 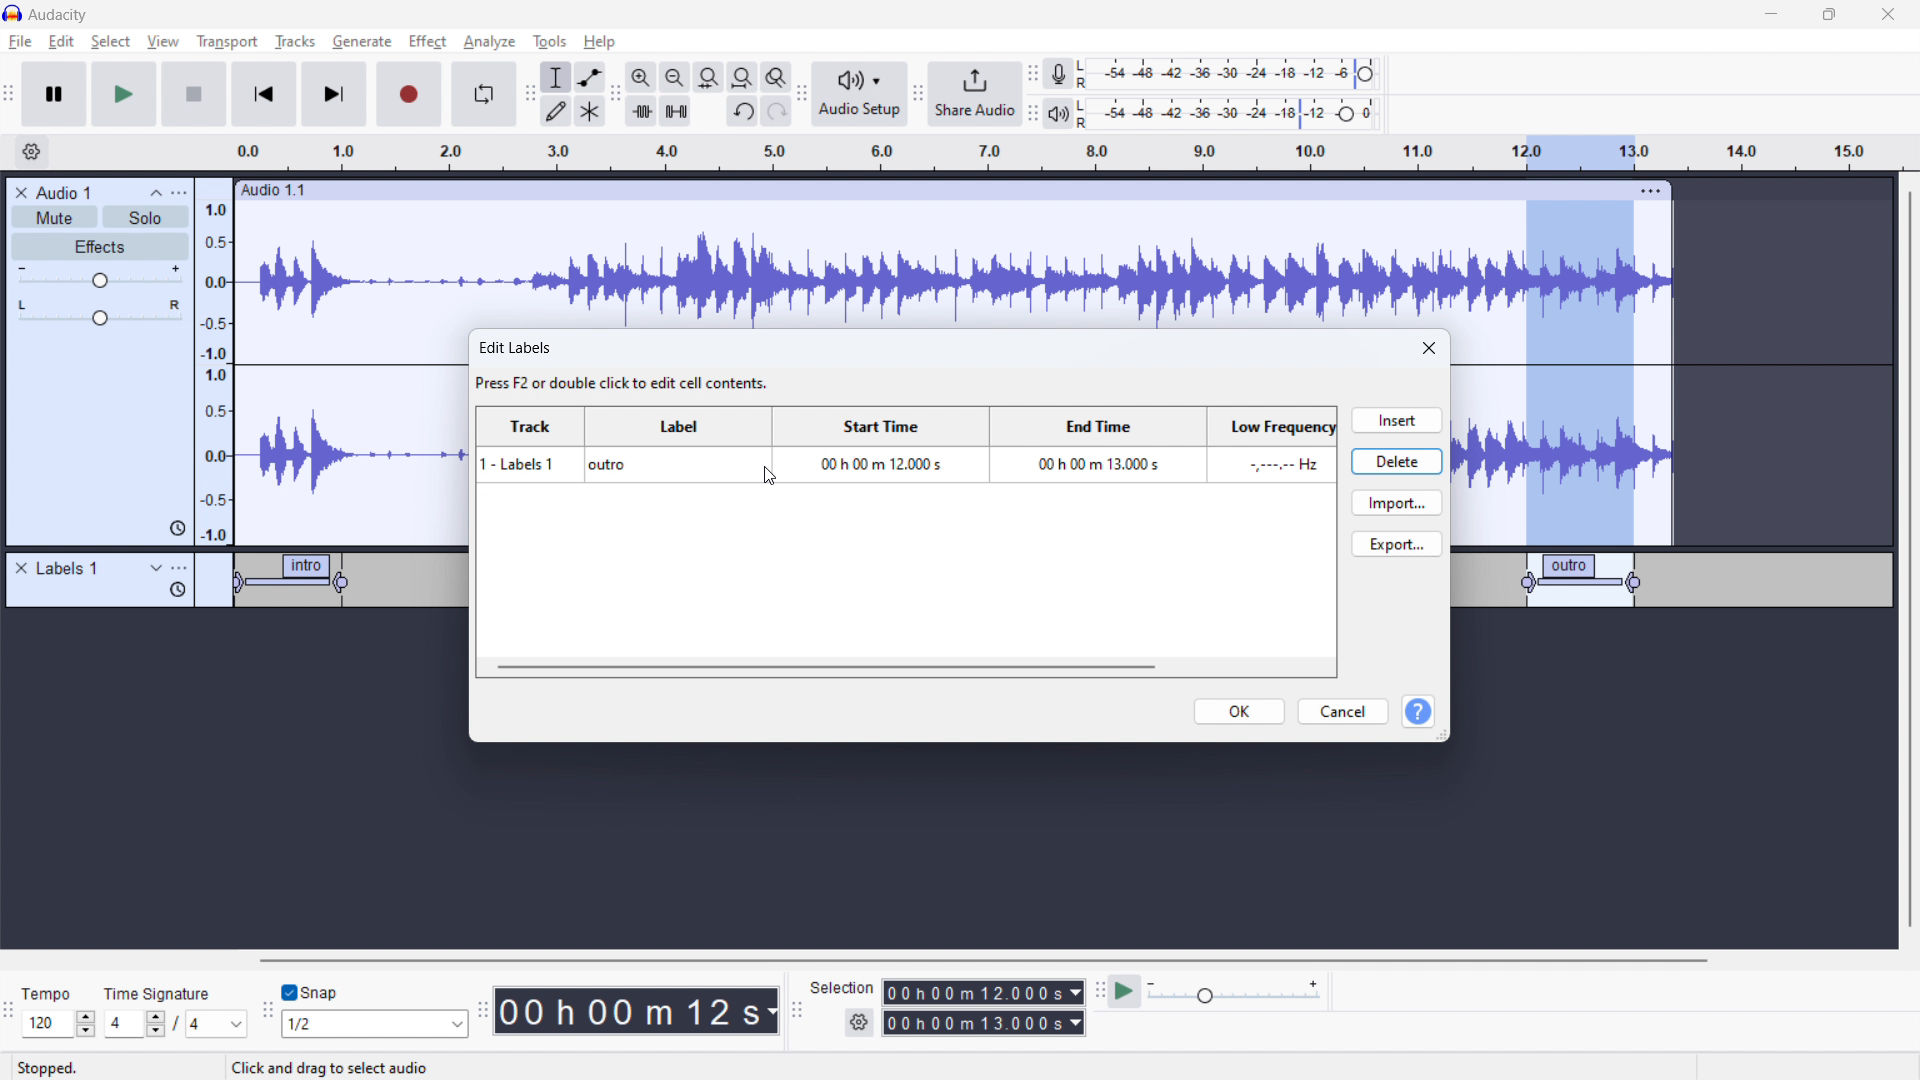 What do you see at coordinates (31, 153) in the screenshot?
I see `timeline settings` at bounding box center [31, 153].